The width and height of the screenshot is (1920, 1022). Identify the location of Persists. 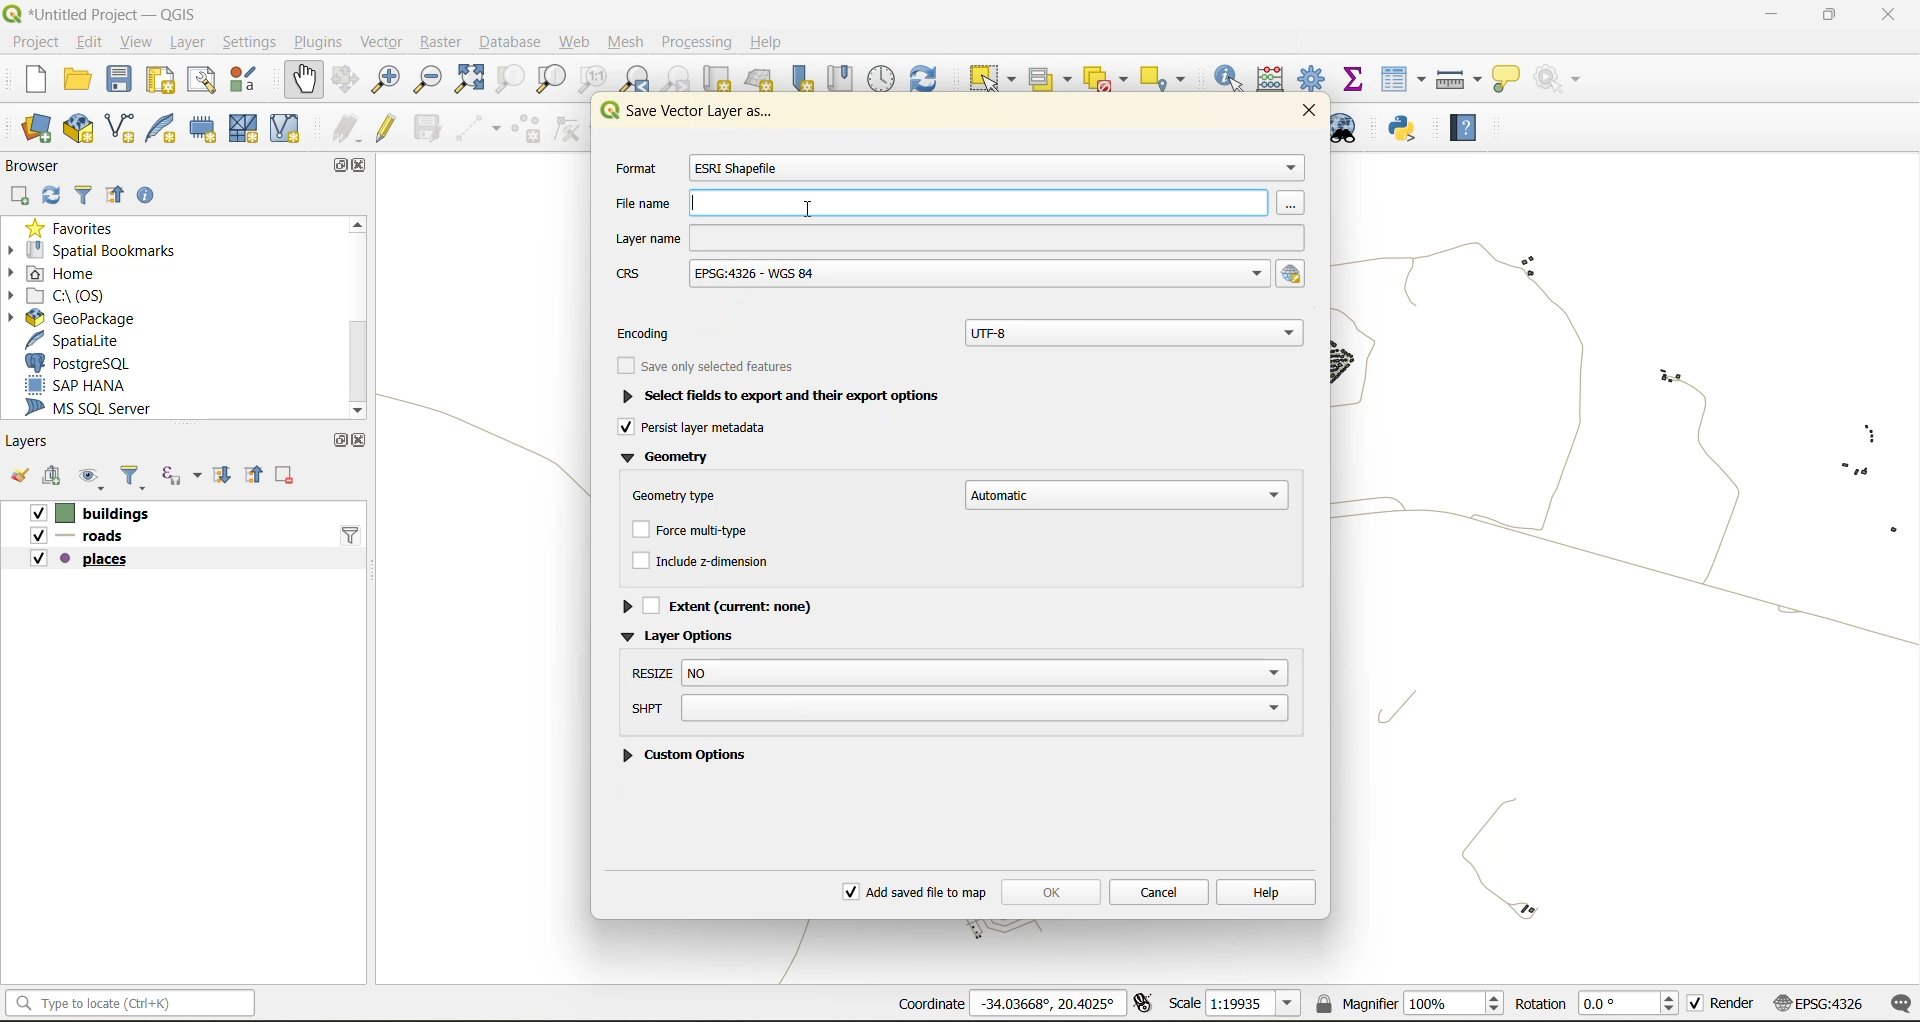
(695, 430).